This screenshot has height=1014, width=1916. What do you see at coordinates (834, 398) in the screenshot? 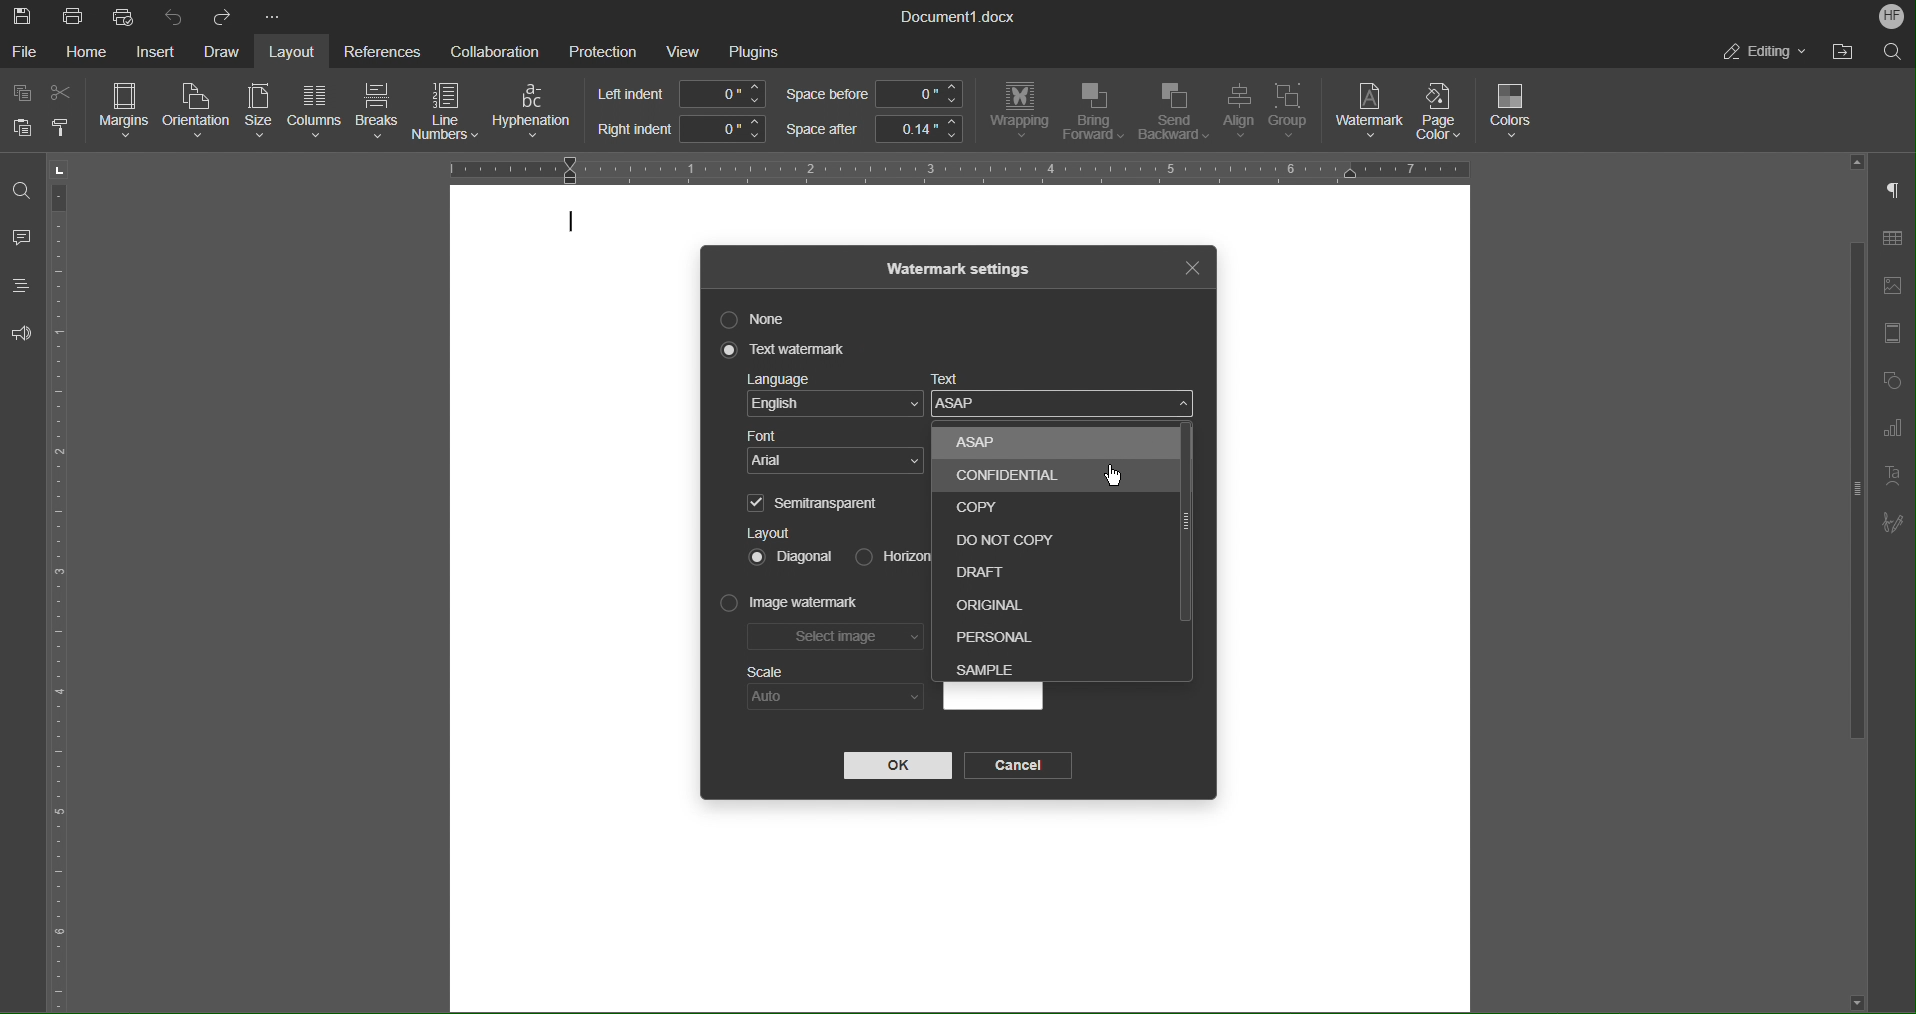
I see `Language` at bounding box center [834, 398].